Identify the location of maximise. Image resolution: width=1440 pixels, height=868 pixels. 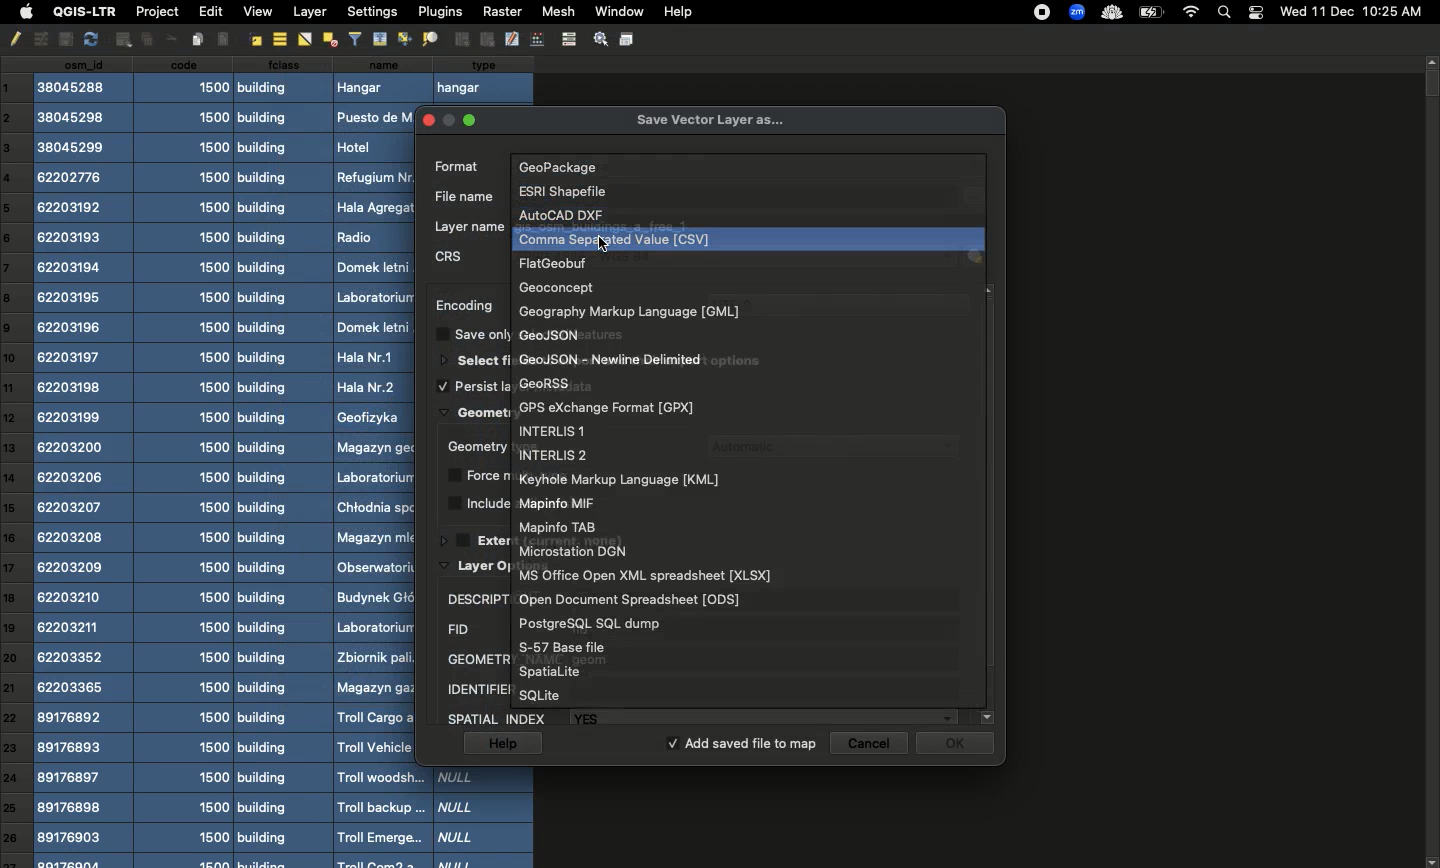
(470, 117).